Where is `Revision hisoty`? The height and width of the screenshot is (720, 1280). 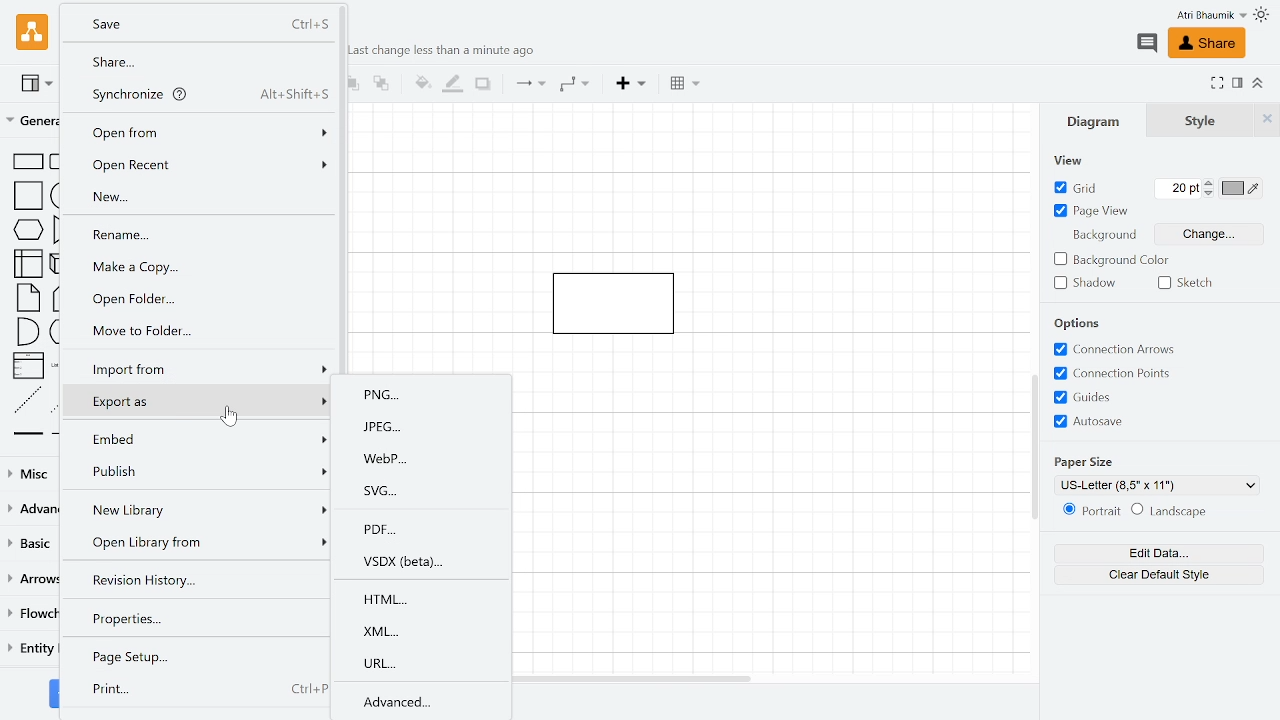 Revision hisoty is located at coordinates (193, 579).